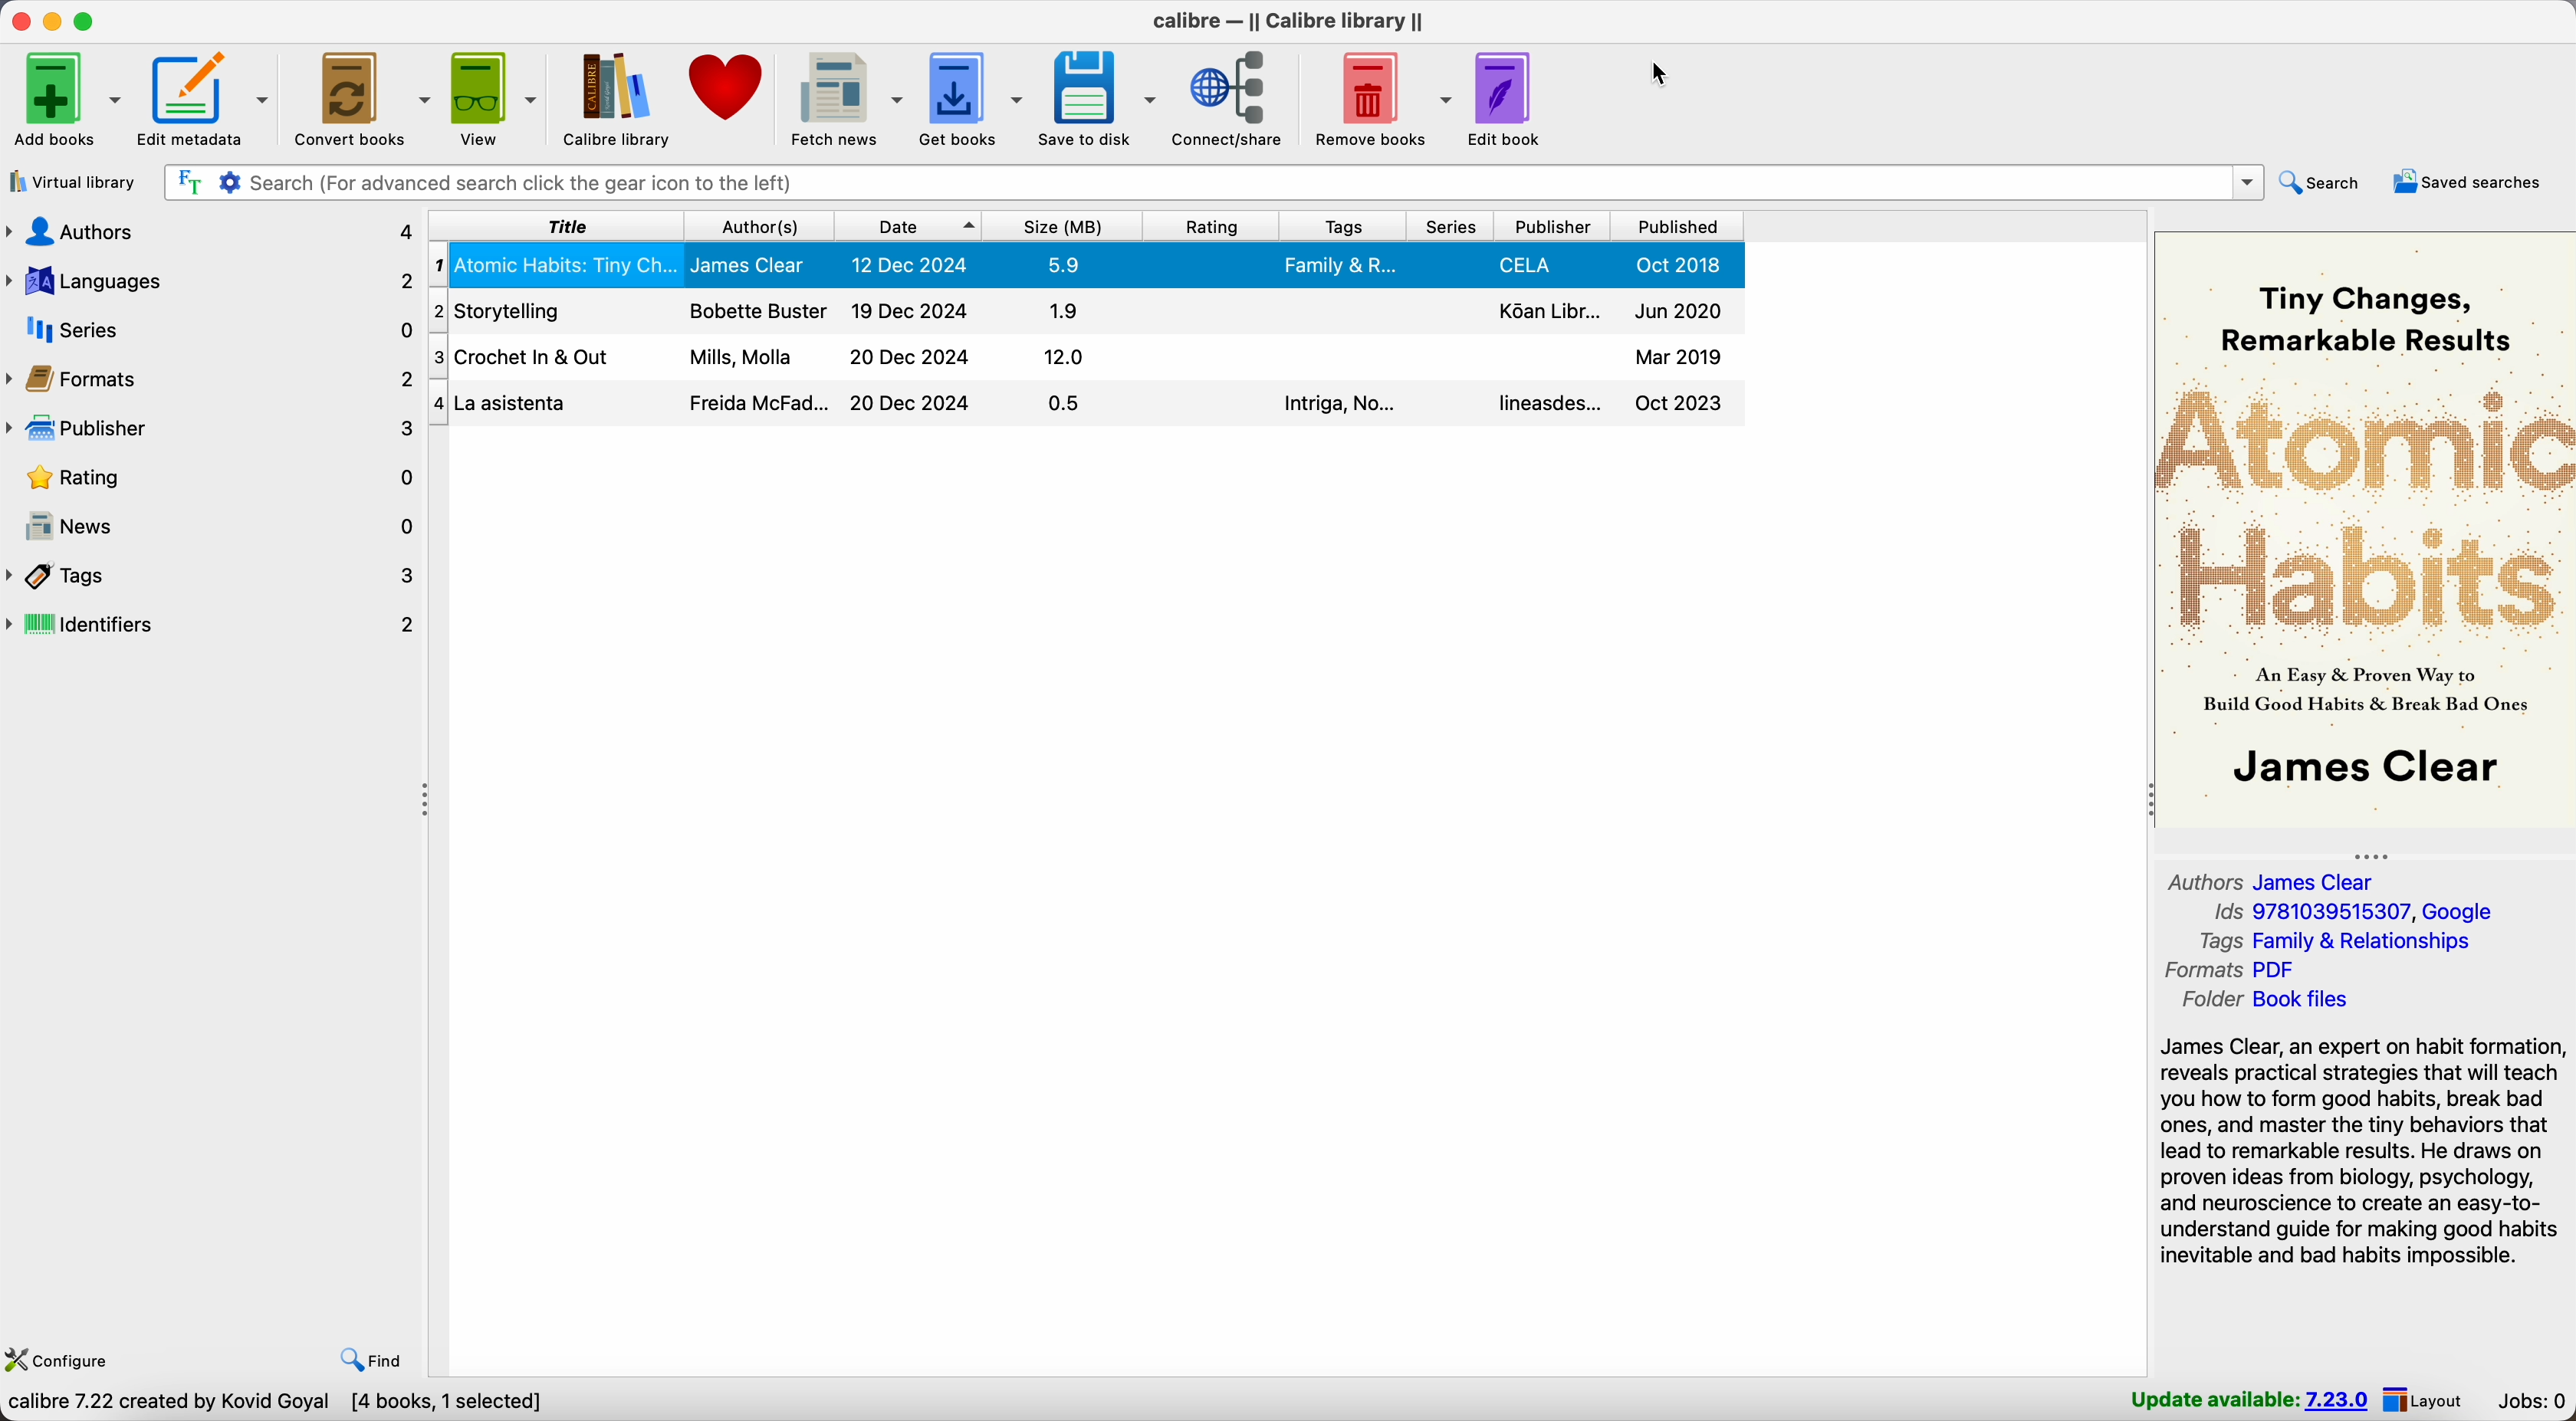 The height and width of the screenshot is (1421, 2576). What do you see at coordinates (1454, 225) in the screenshot?
I see `series` at bounding box center [1454, 225].